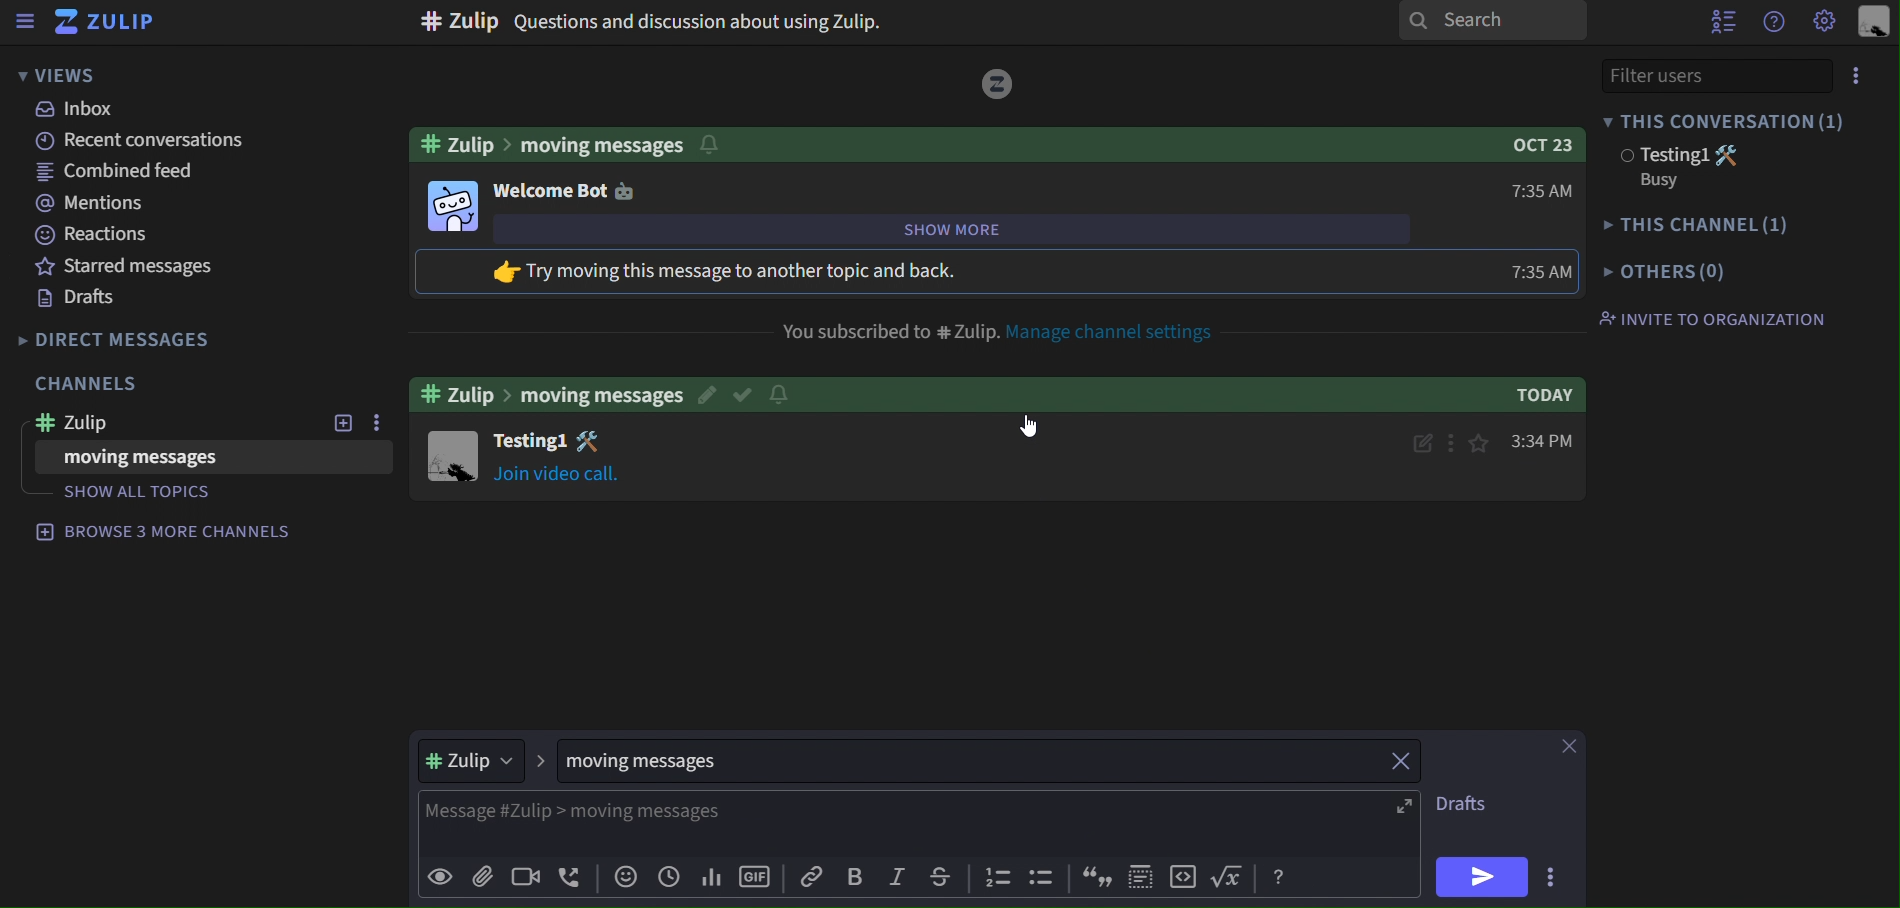 Image resolution: width=1900 pixels, height=908 pixels. I want to click on add gif, so click(755, 879).